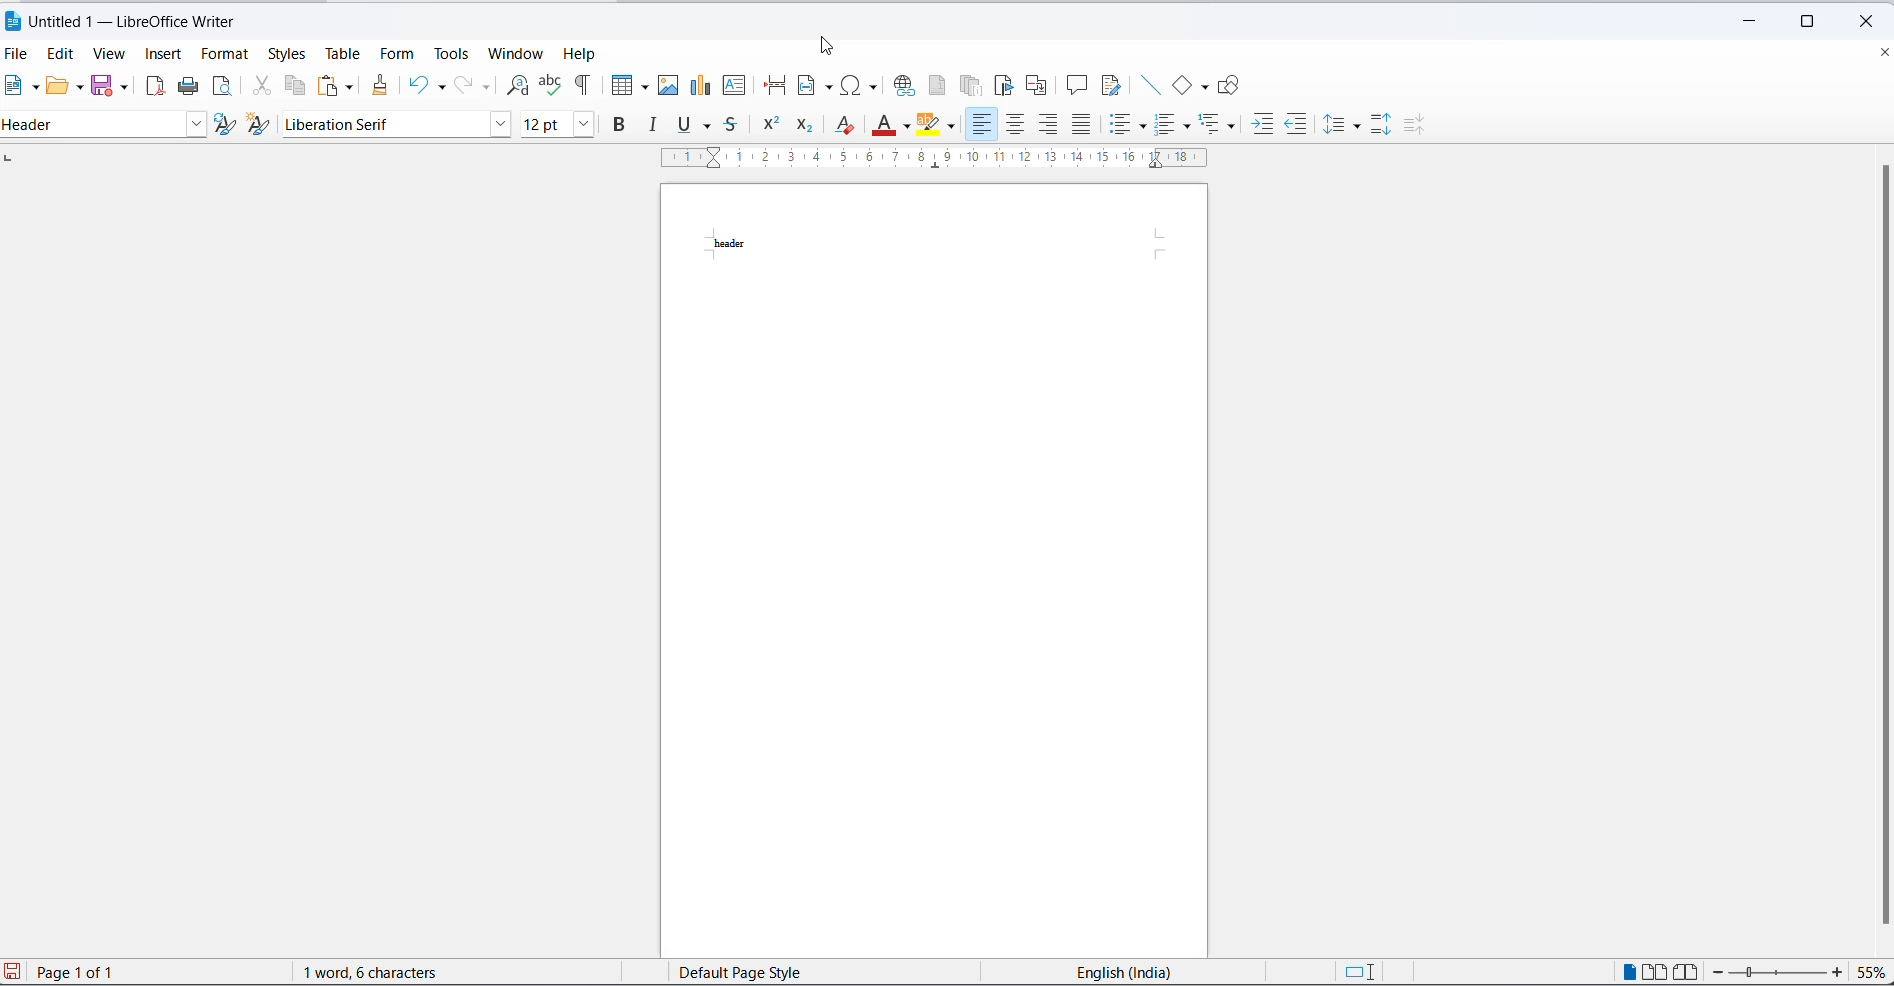  I want to click on print preview, so click(222, 88).